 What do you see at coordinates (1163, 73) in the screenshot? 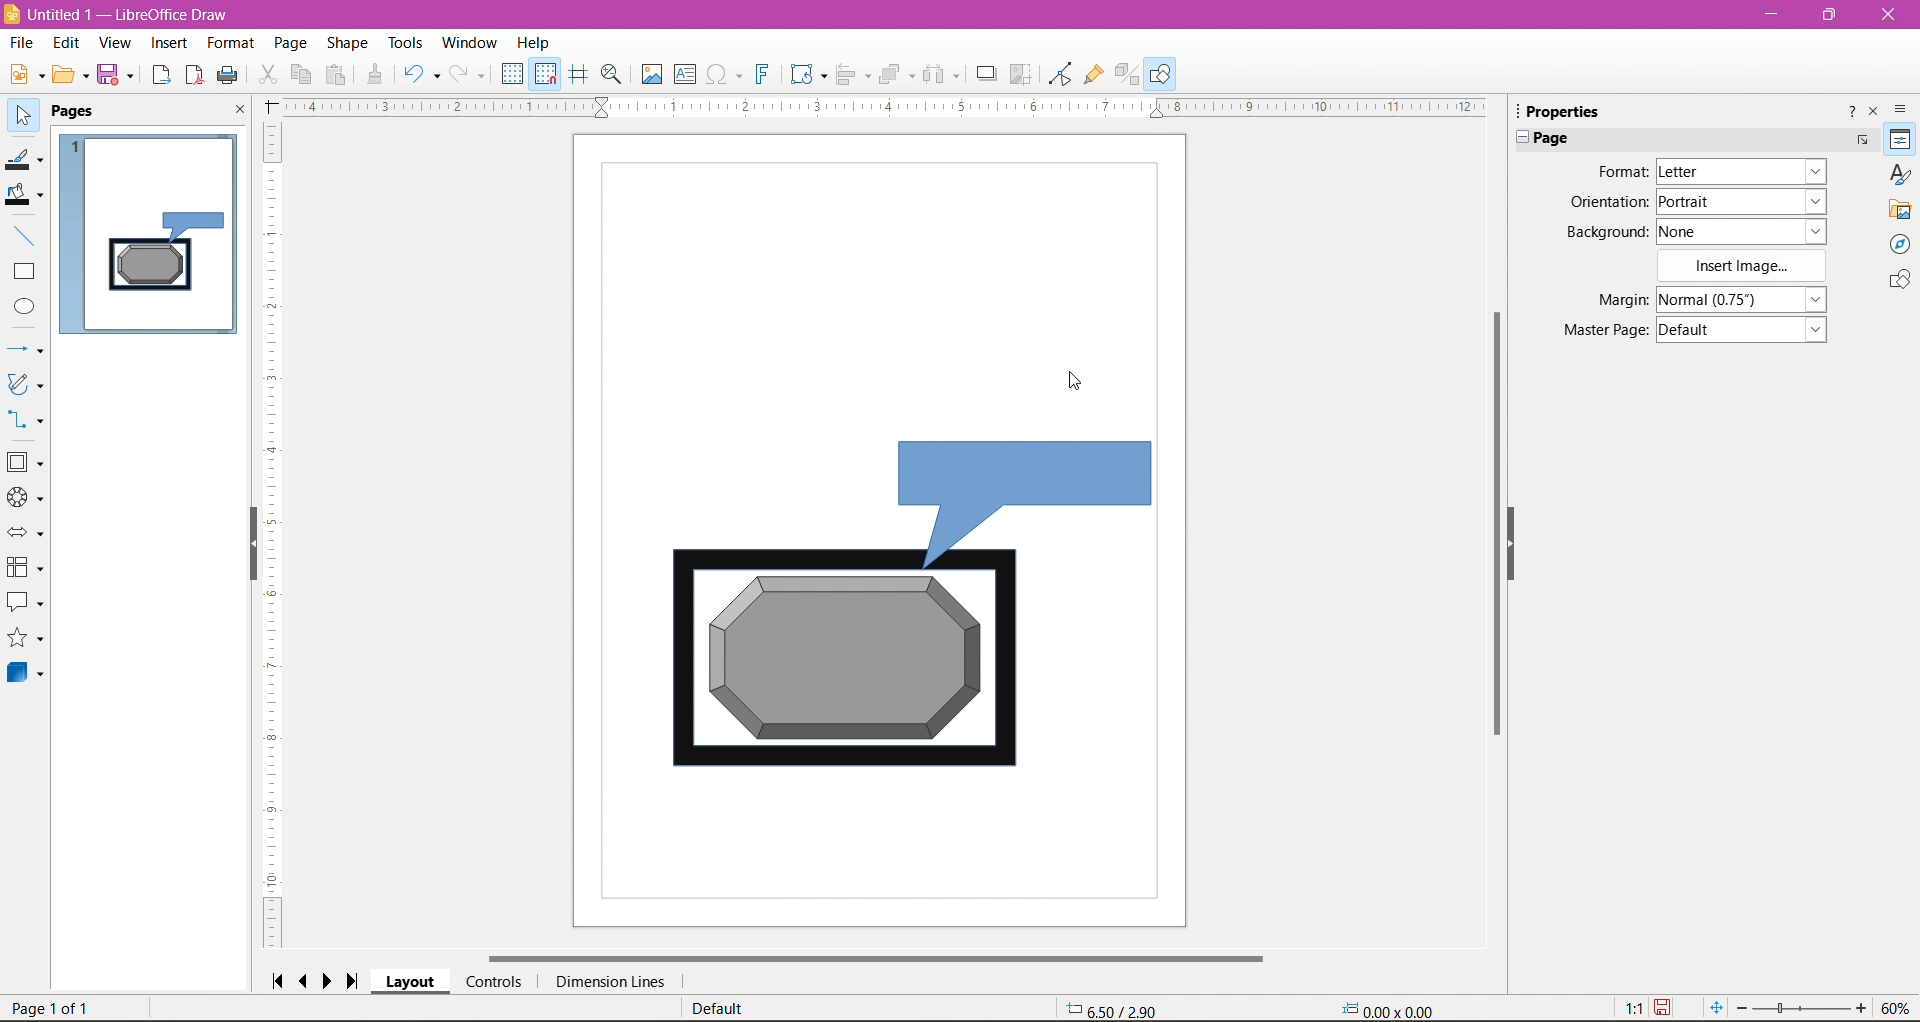
I see `Show Draw Functions` at bounding box center [1163, 73].